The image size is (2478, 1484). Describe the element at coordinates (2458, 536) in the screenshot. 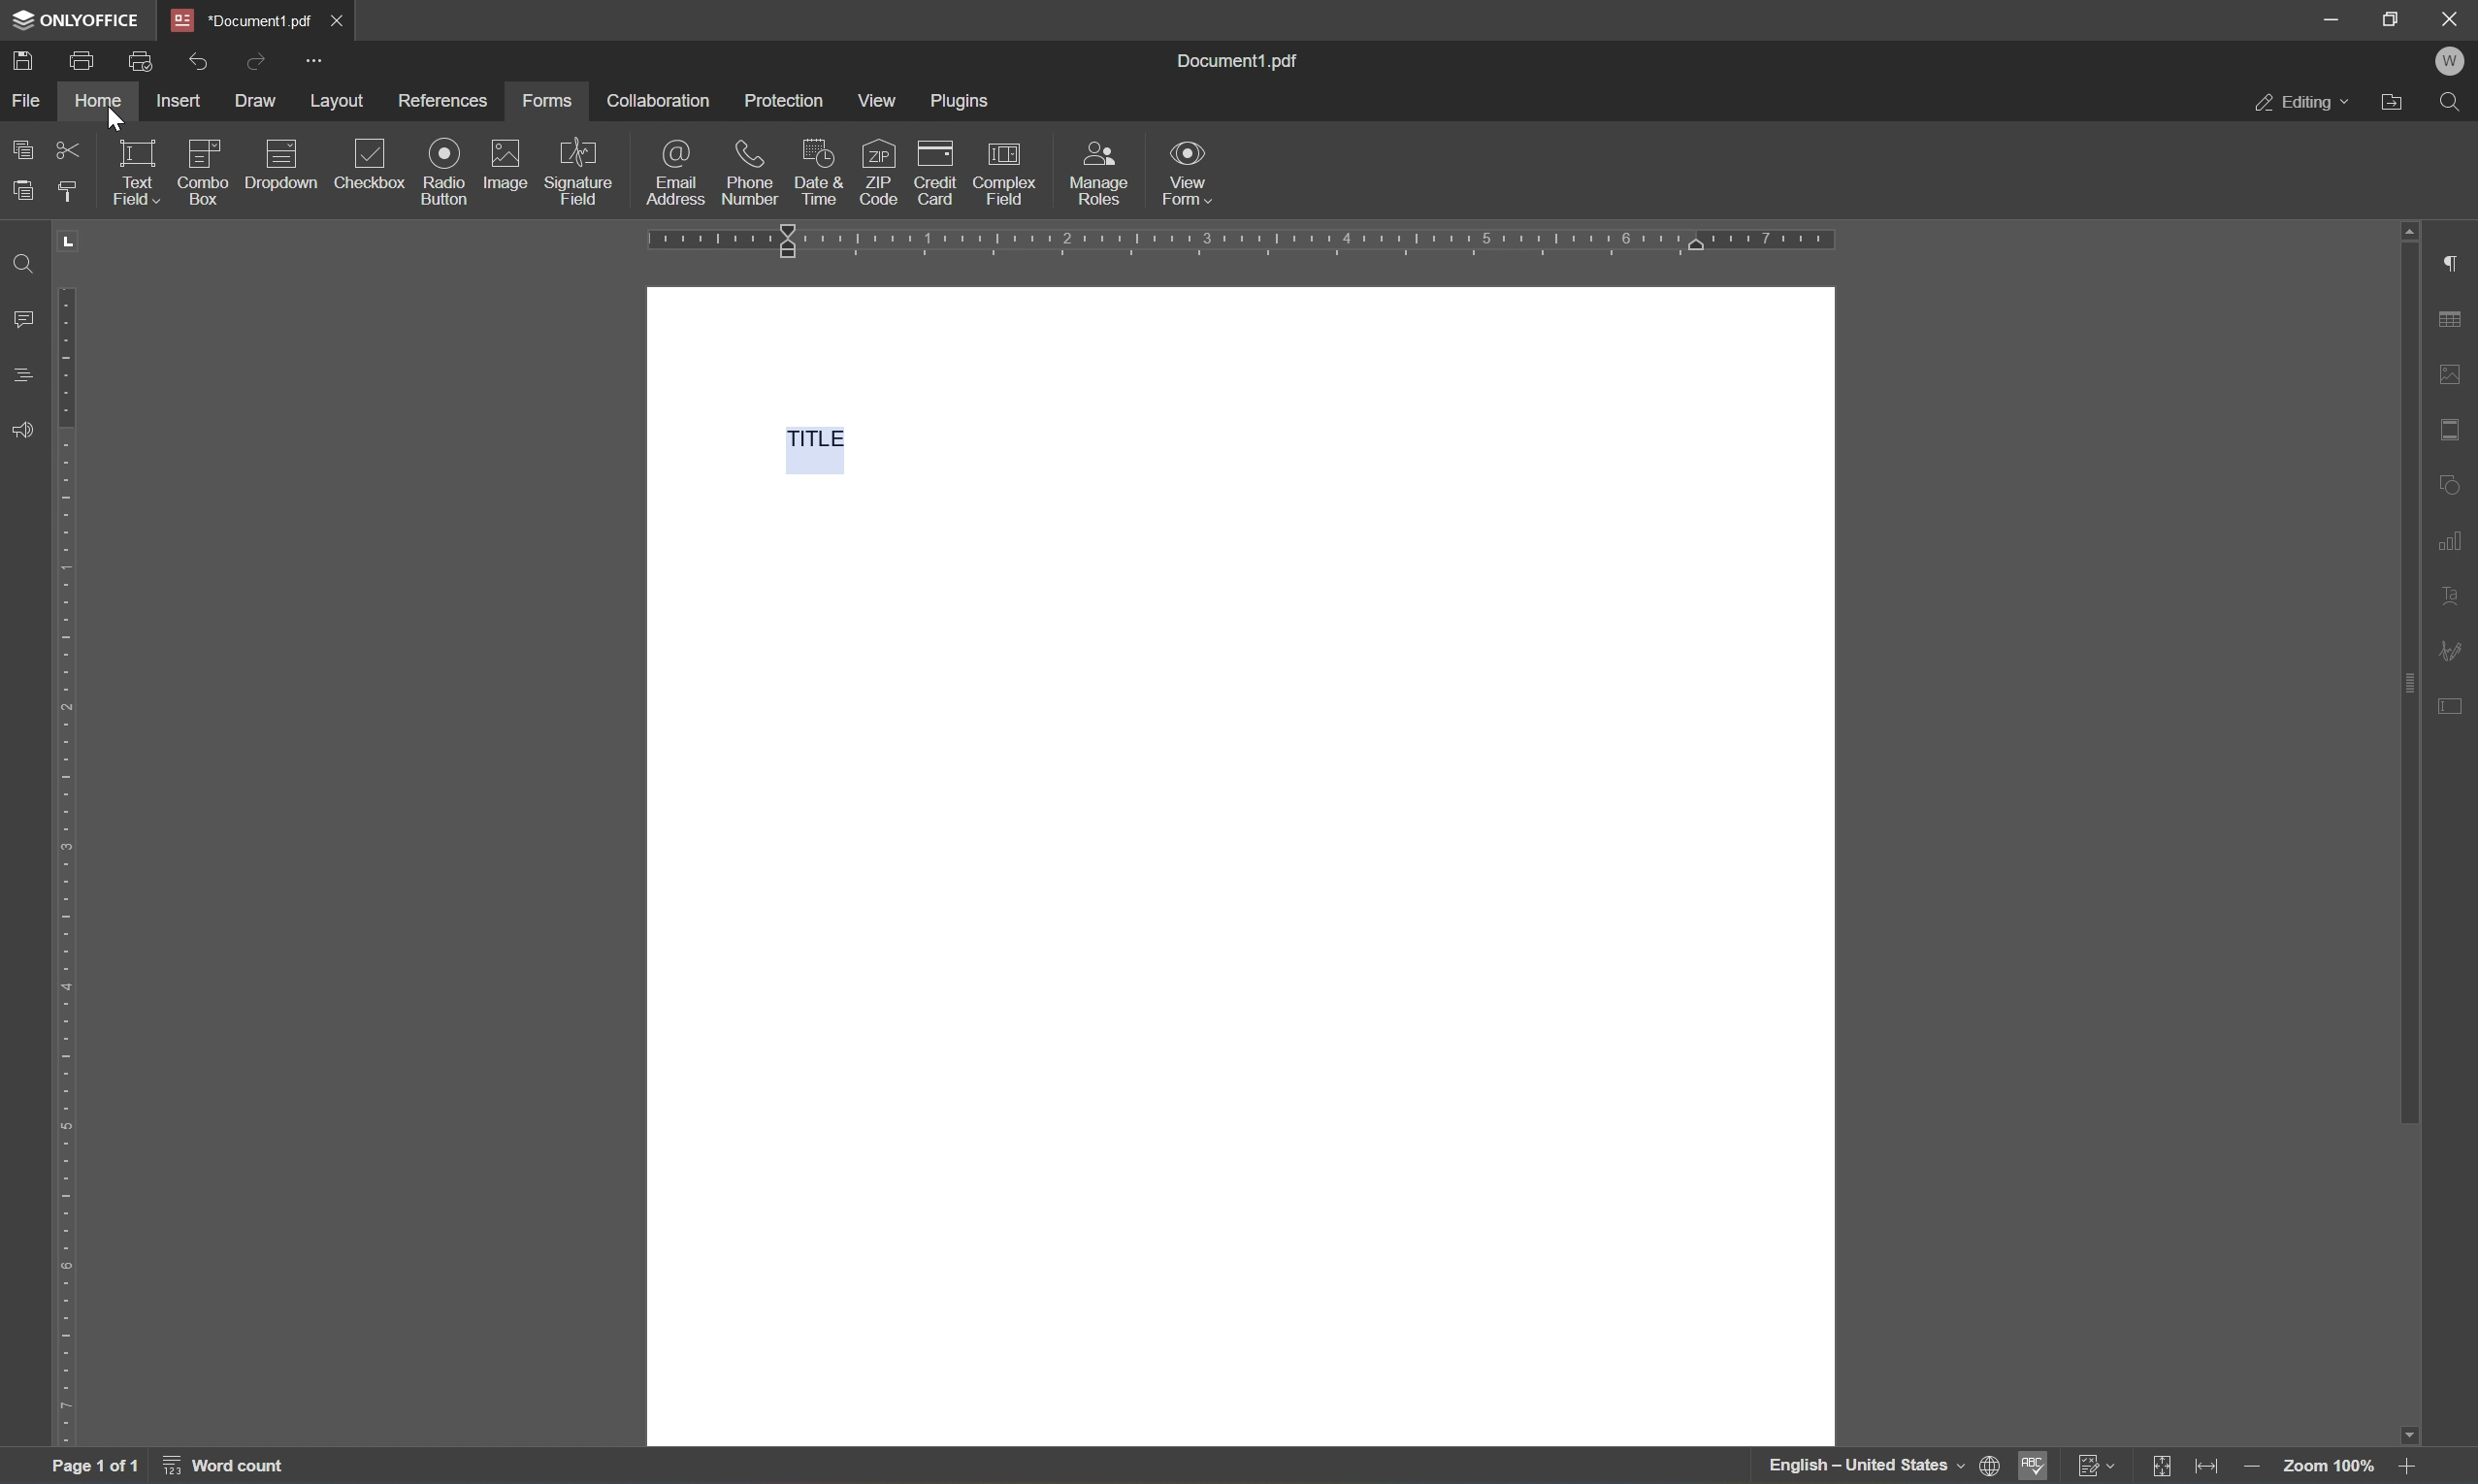

I see `chart settings` at that location.